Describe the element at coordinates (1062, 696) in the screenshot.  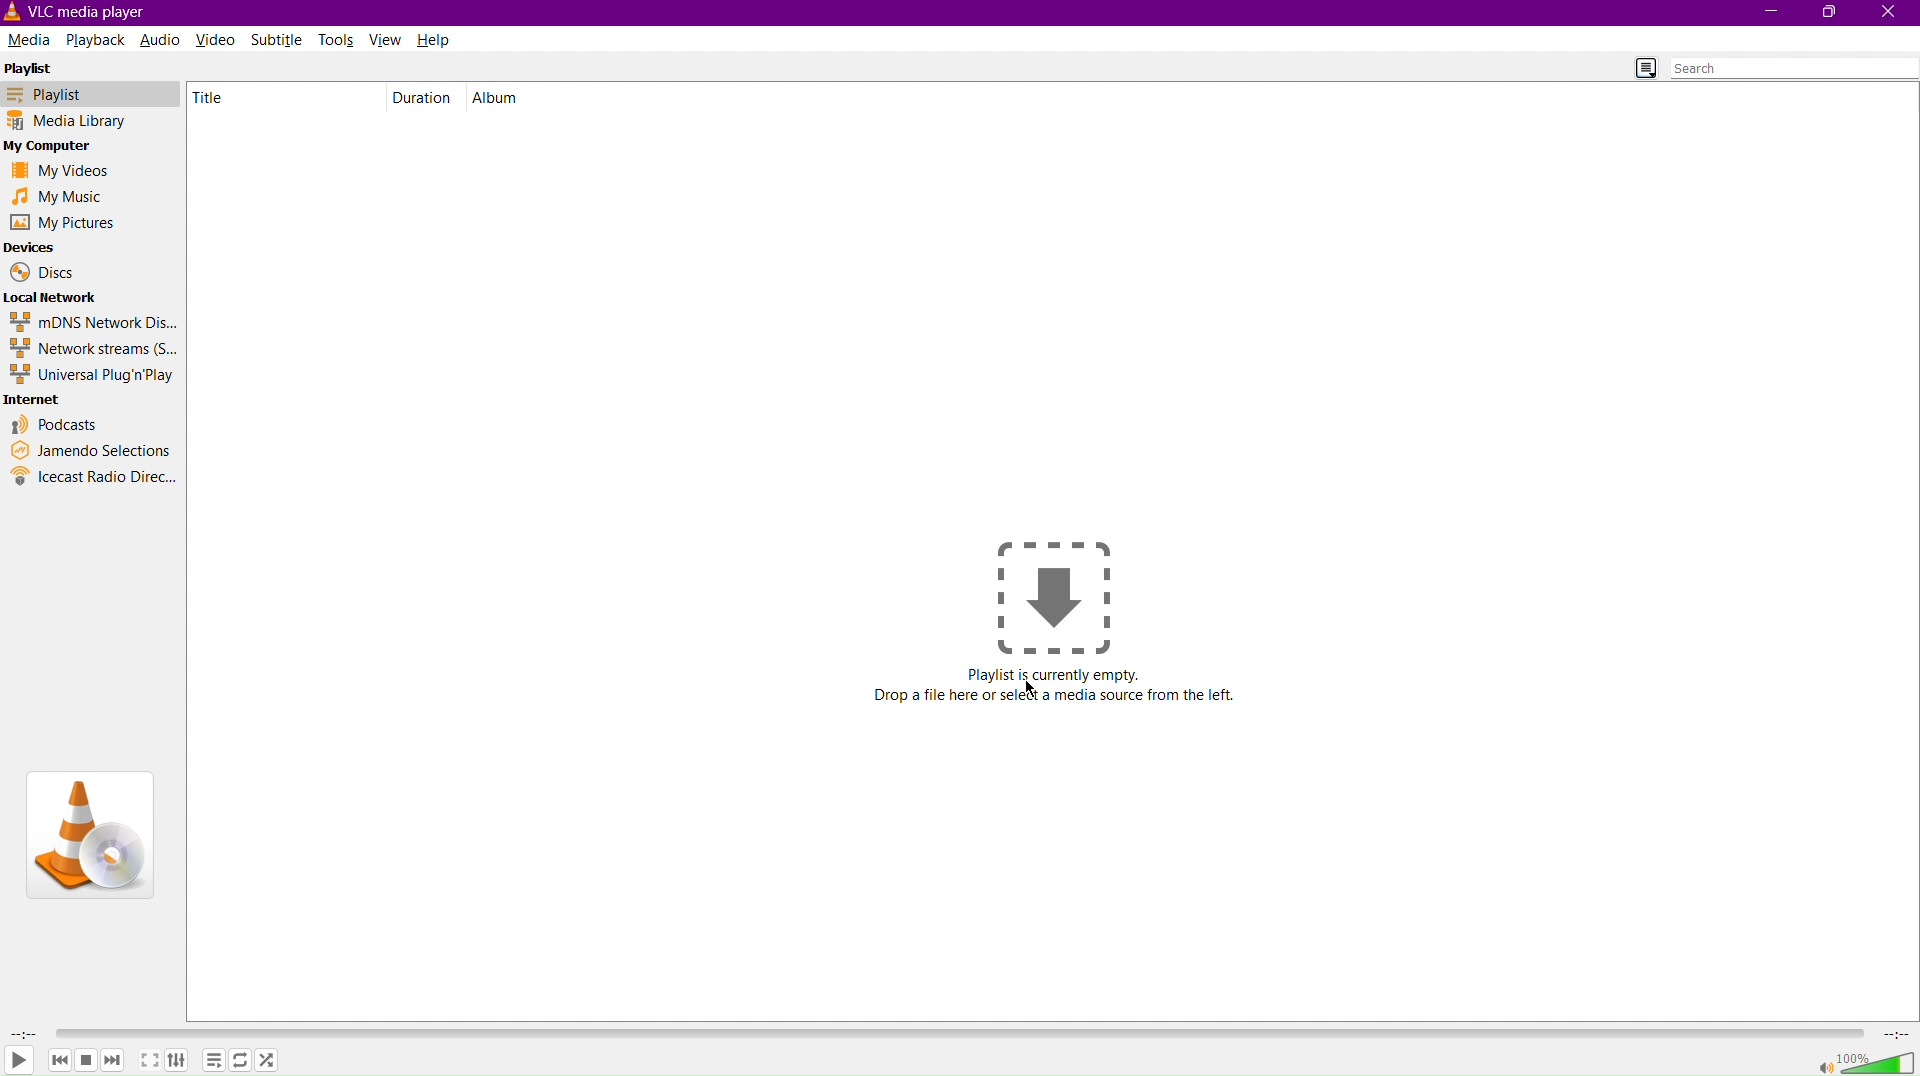
I see `Drop a file here or select  media source from the left` at that location.